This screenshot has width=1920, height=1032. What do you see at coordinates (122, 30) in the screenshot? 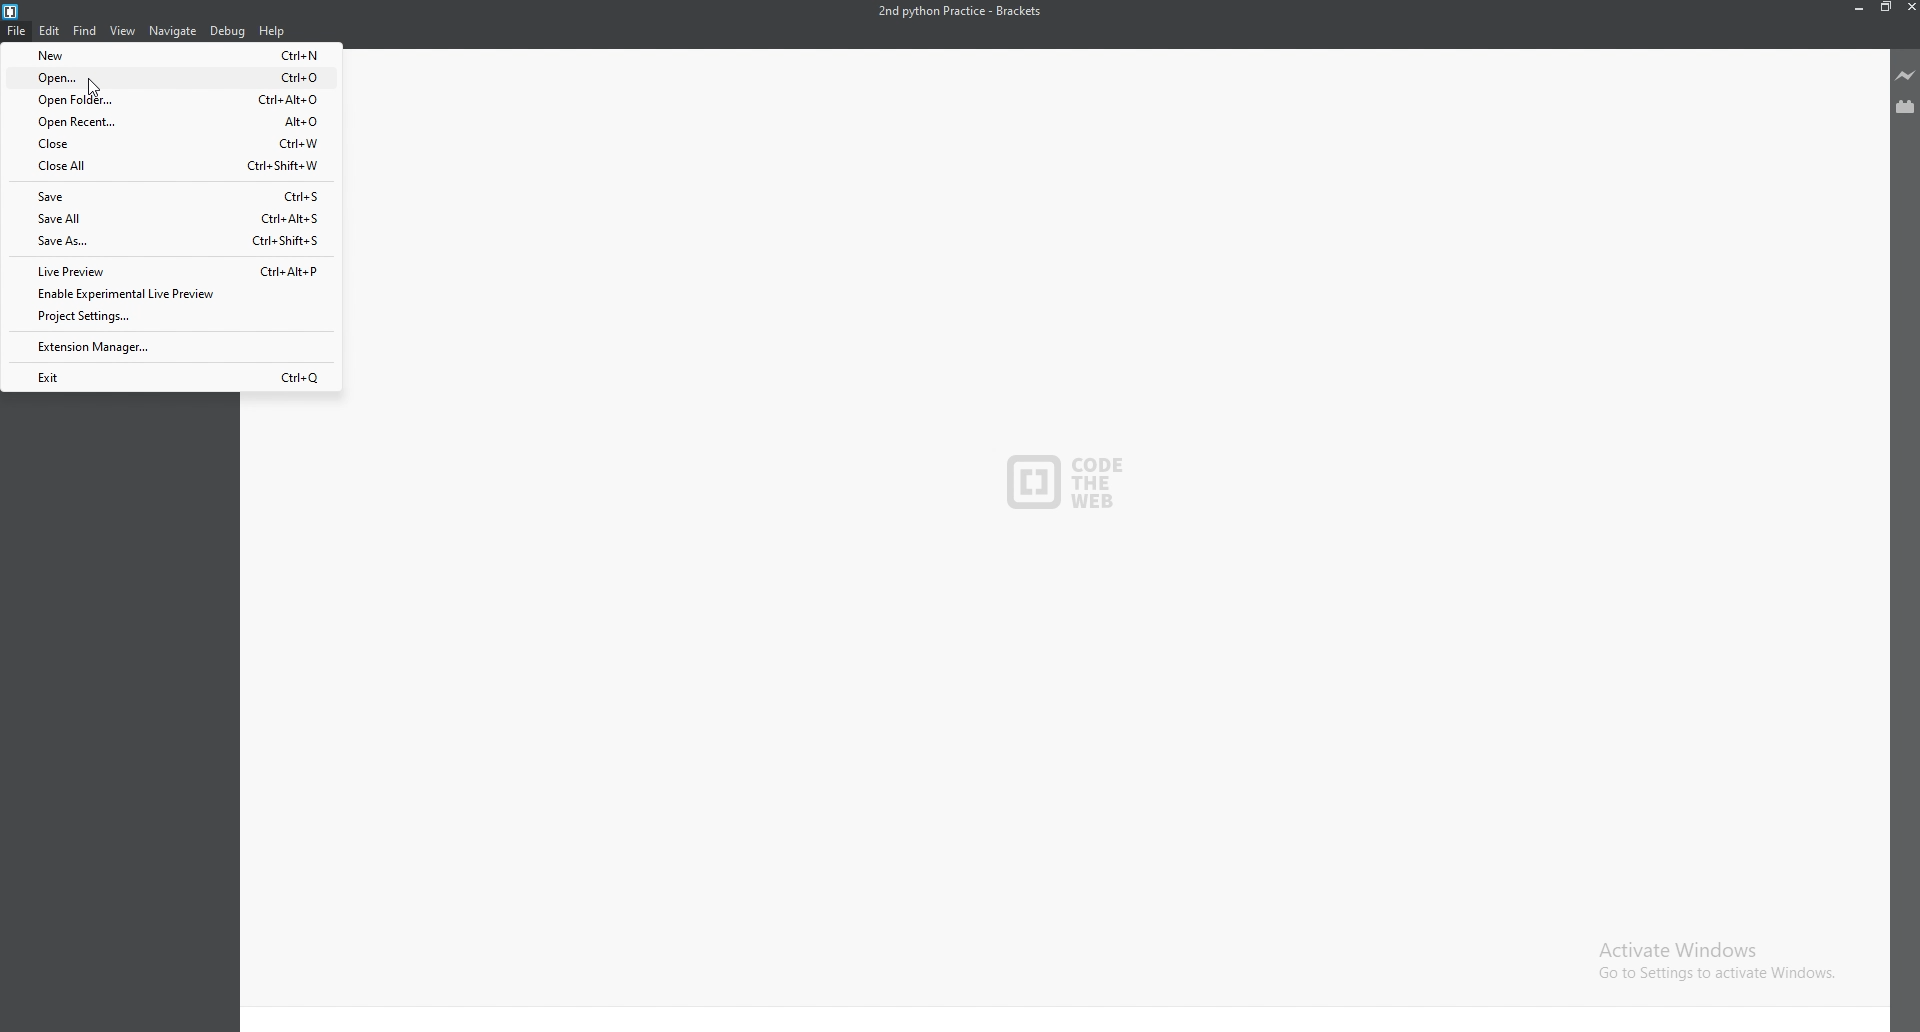
I see `view` at bounding box center [122, 30].